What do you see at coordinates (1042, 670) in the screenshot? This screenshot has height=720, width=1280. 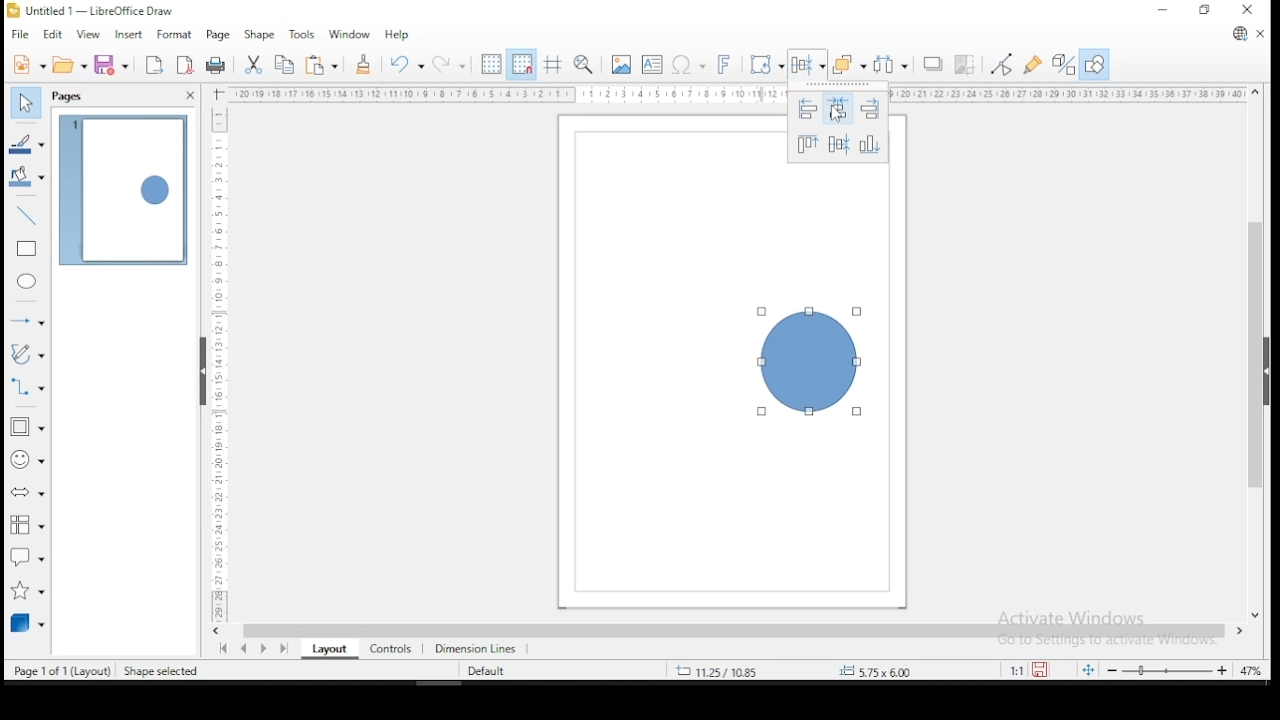 I see `save` at bounding box center [1042, 670].